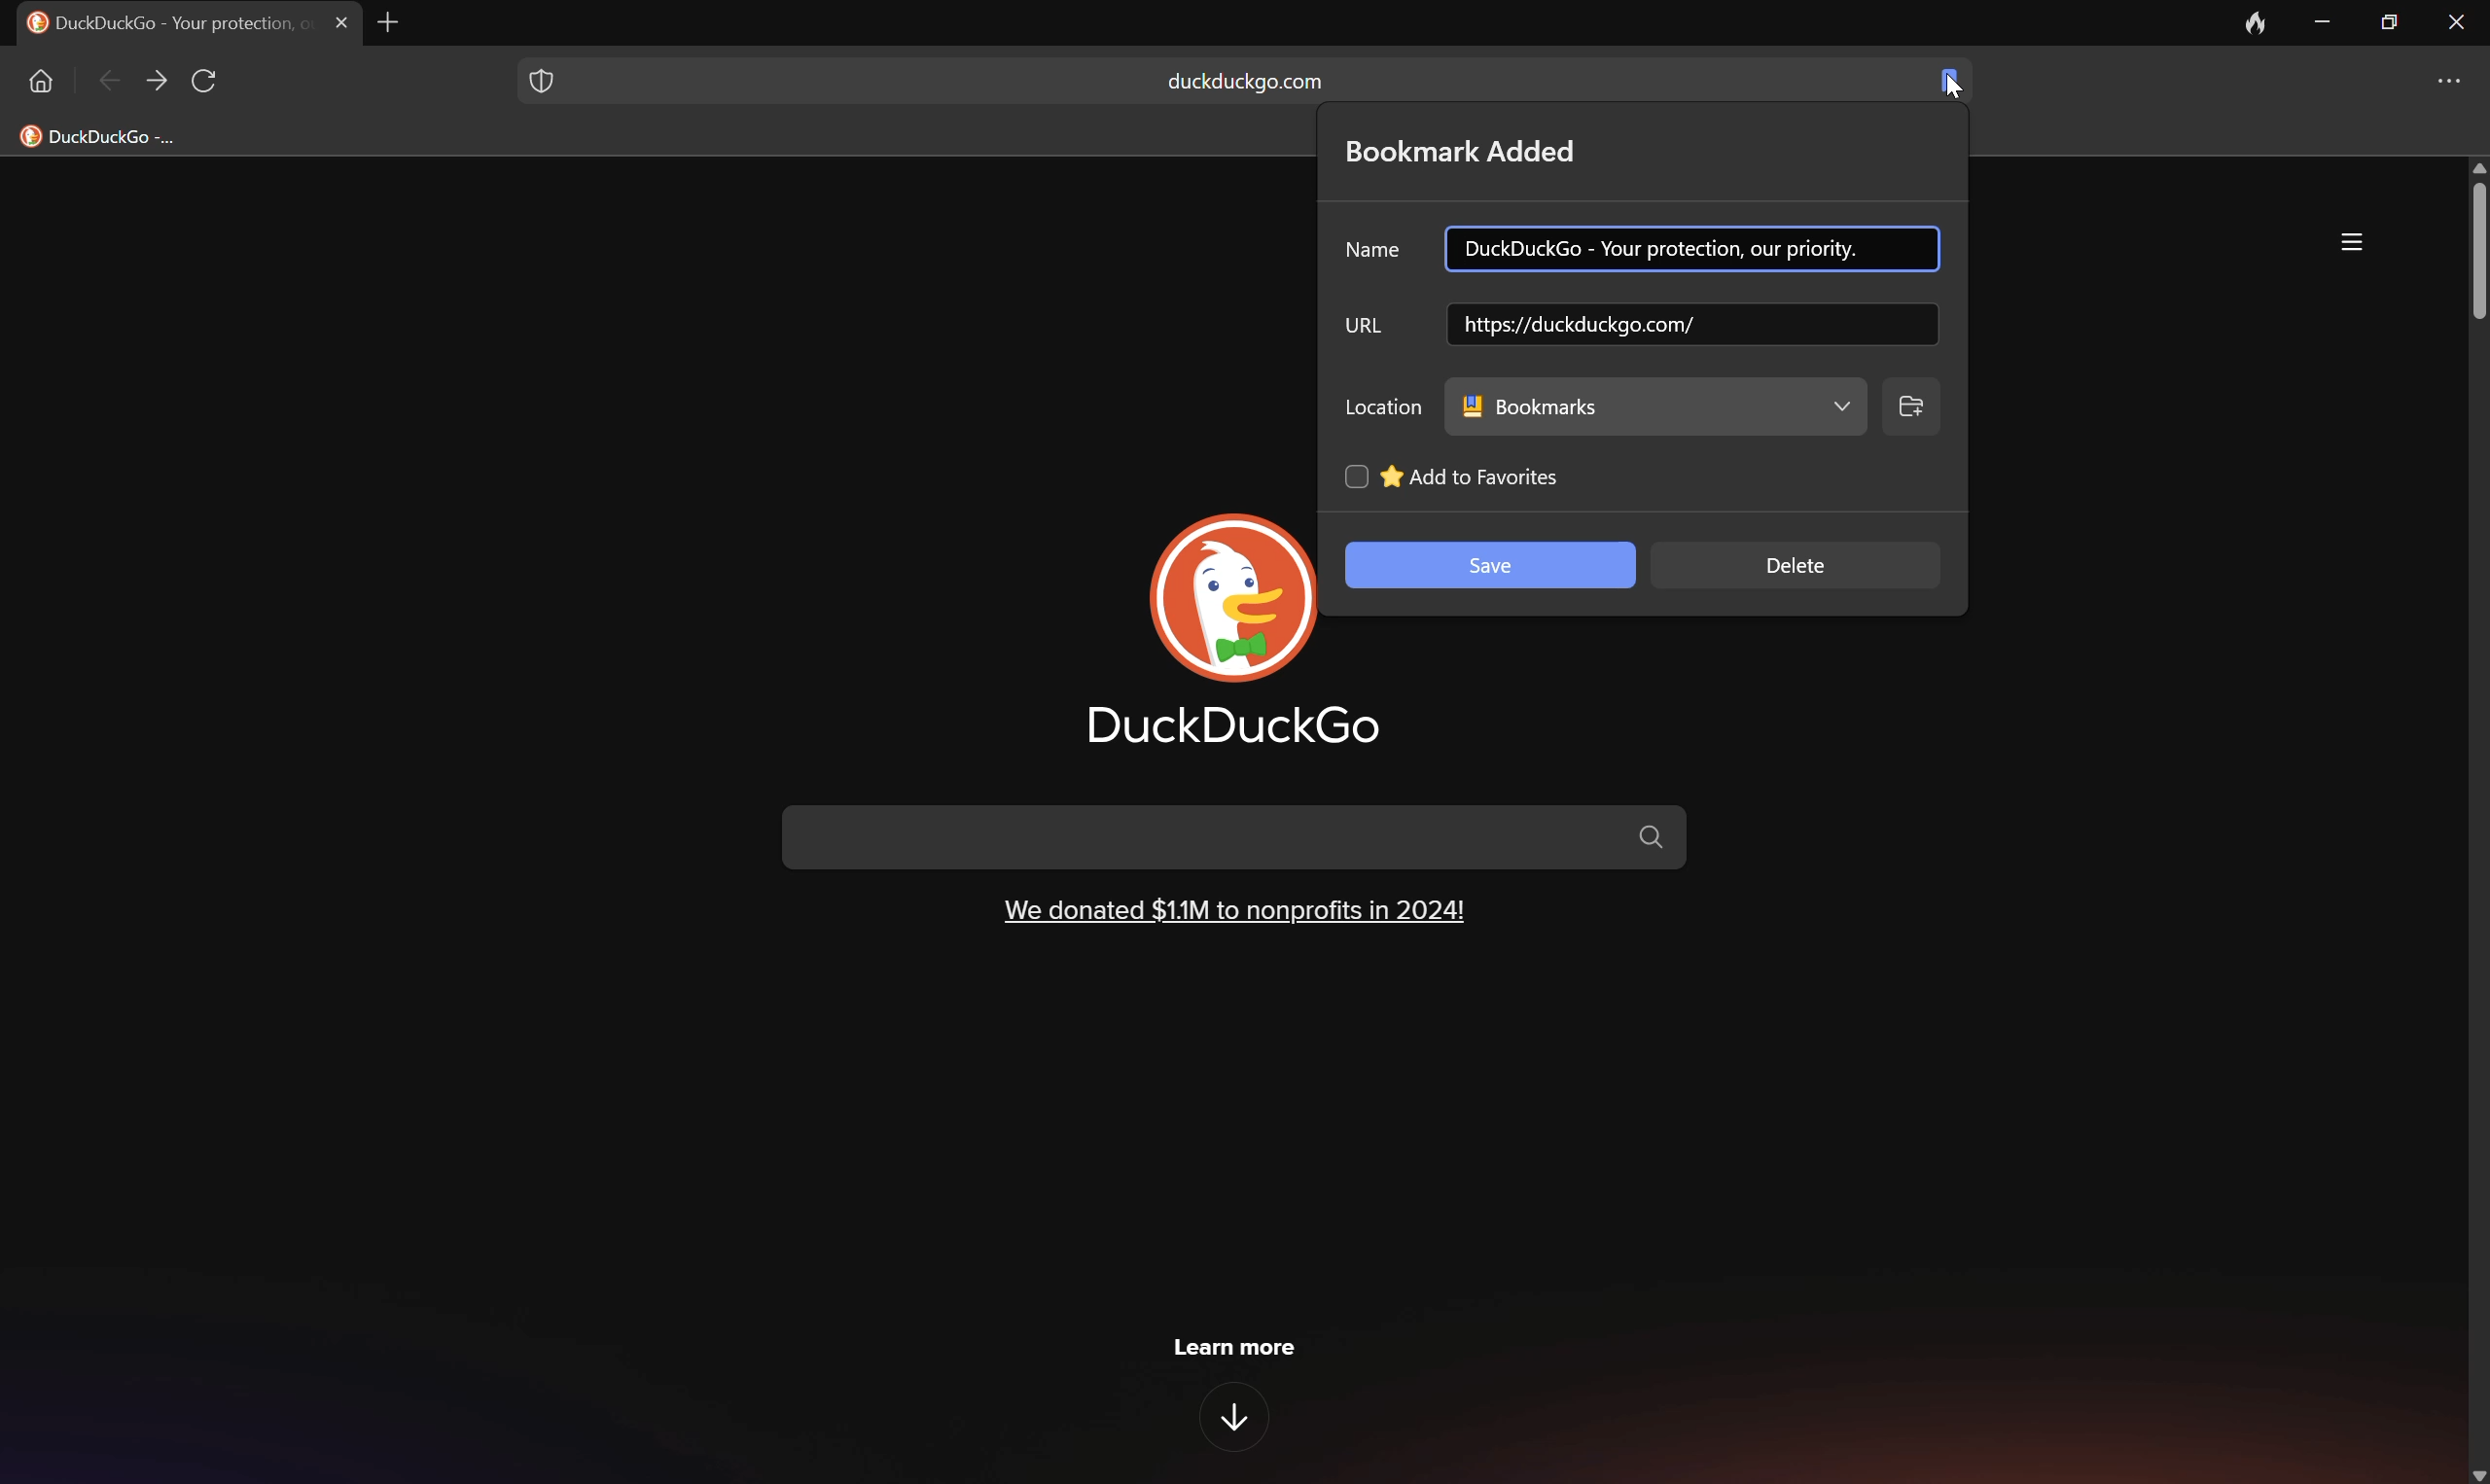  Describe the element at coordinates (1530, 405) in the screenshot. I see `Bookmarks` at that location.